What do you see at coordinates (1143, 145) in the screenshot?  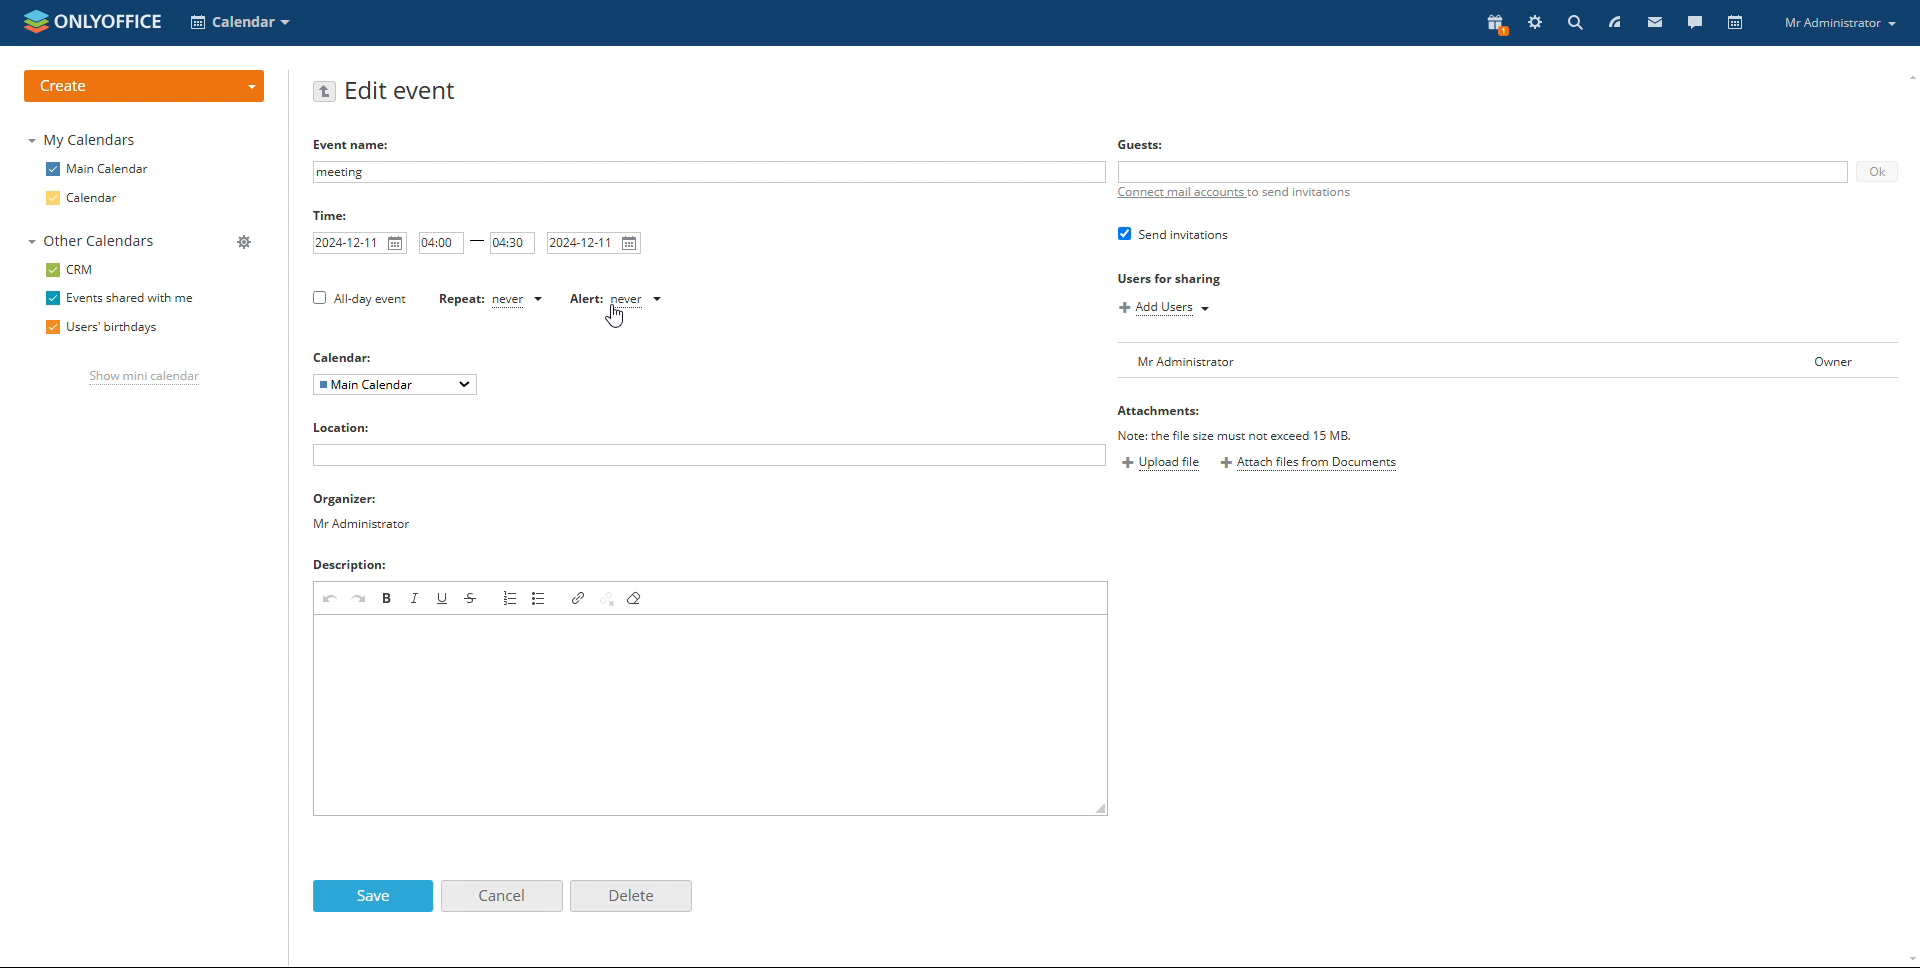 I see `` at bounding box center [1143, 145].